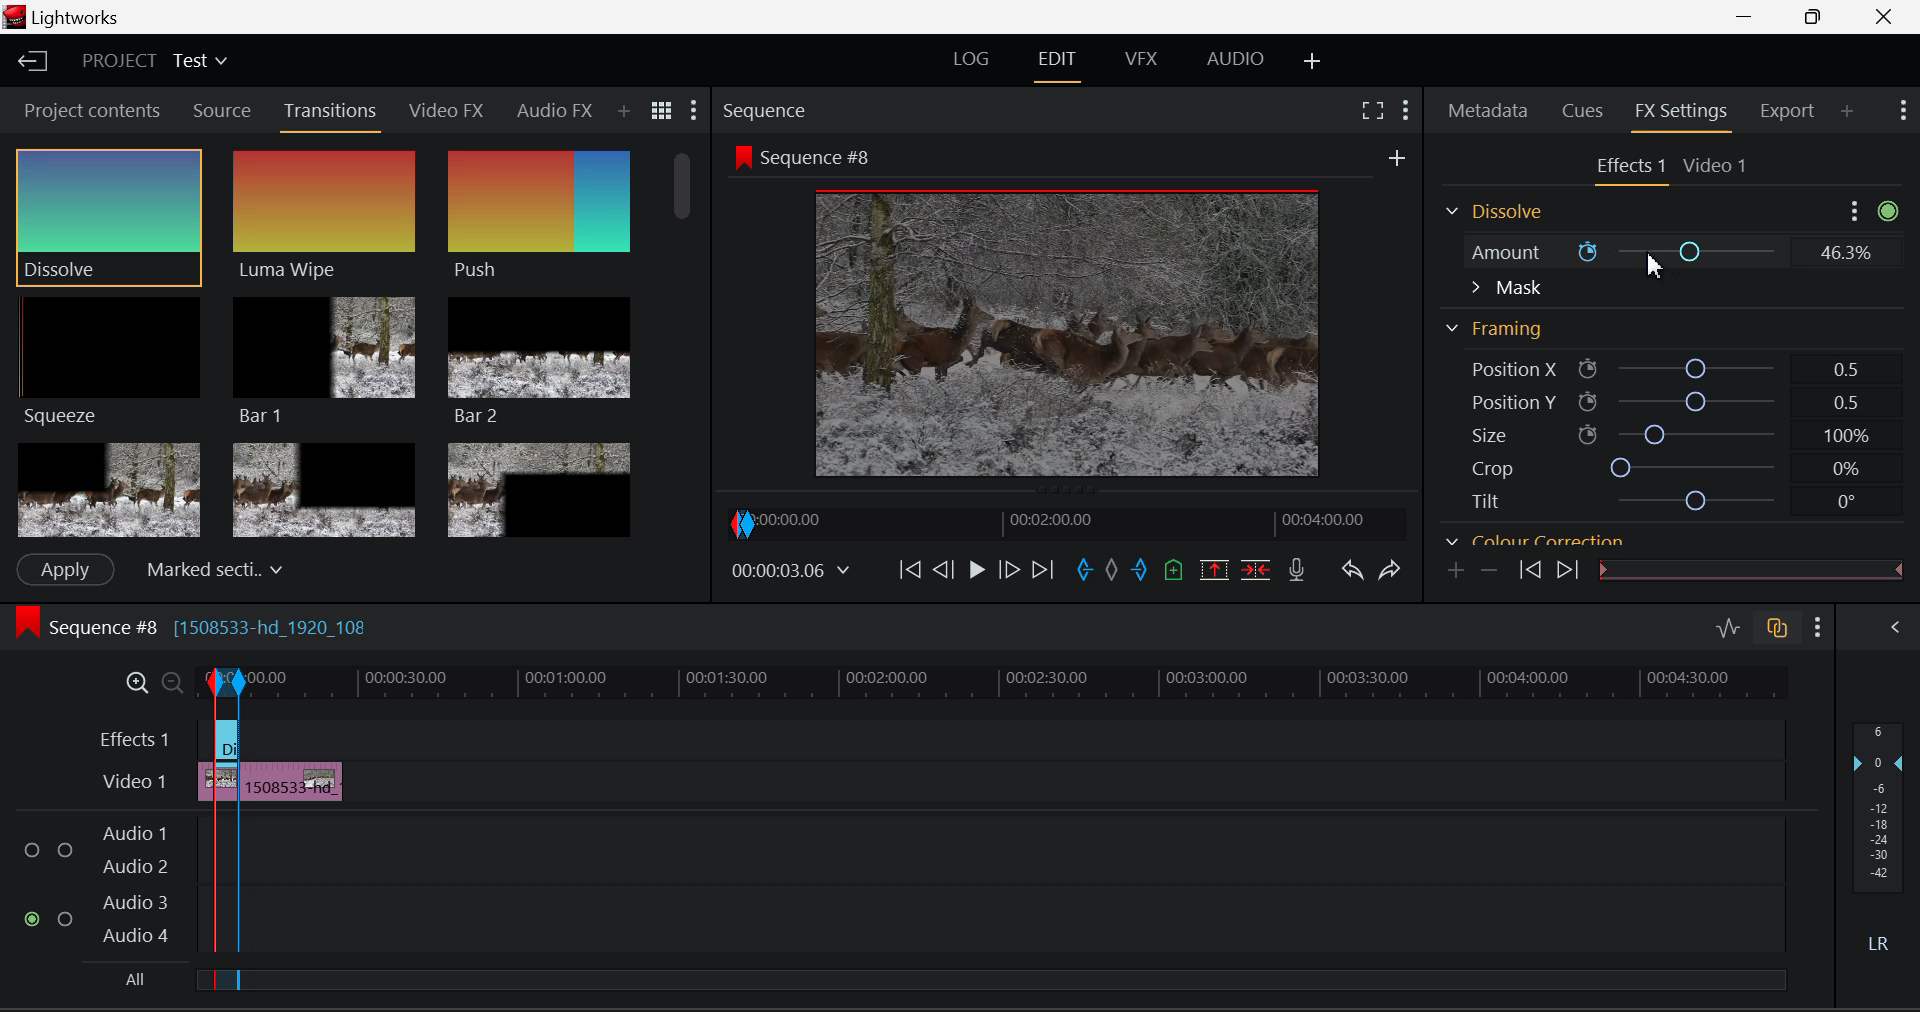 This screenshot has height=1012, width=1920. Describe the element at coordinates (1013, 841) in the screenshot. I see `Audio Input Field` at that location.